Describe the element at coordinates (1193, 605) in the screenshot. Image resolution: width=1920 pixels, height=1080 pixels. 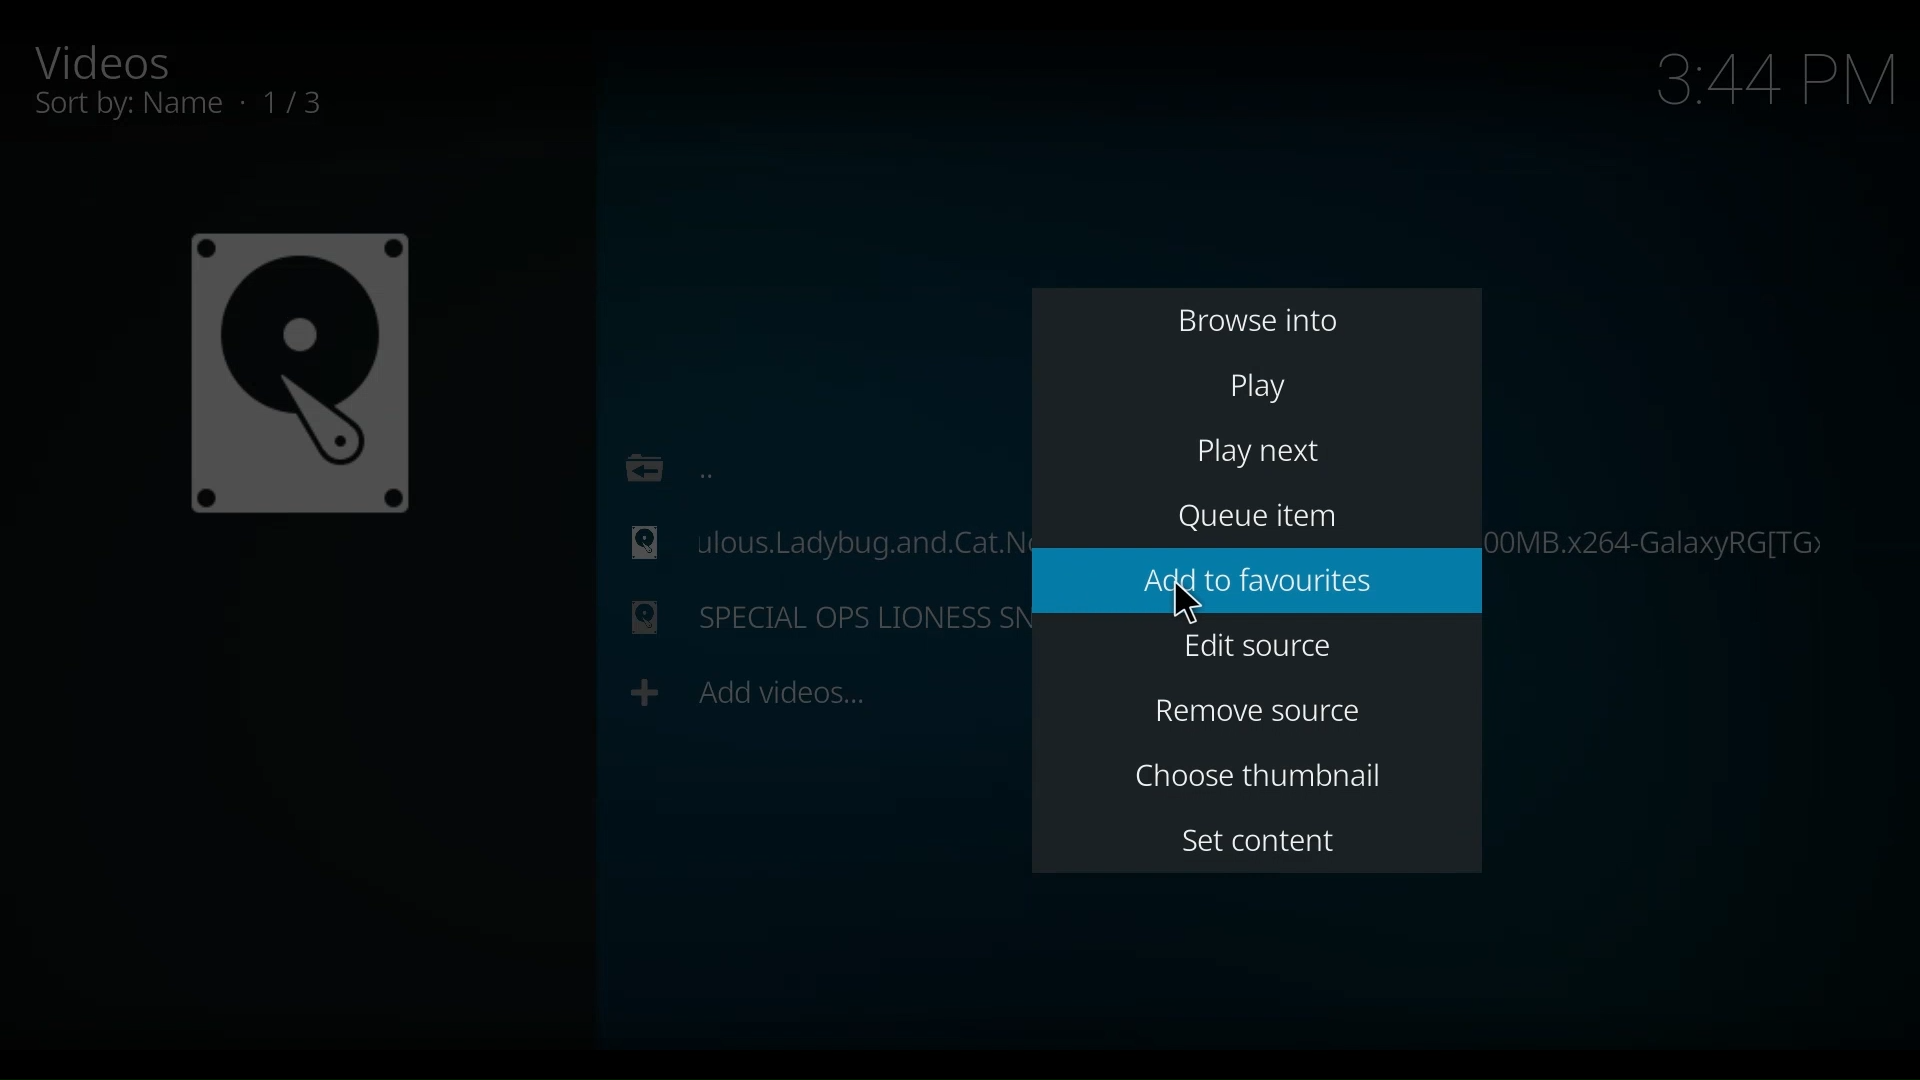
I see `Cursor` at that location.